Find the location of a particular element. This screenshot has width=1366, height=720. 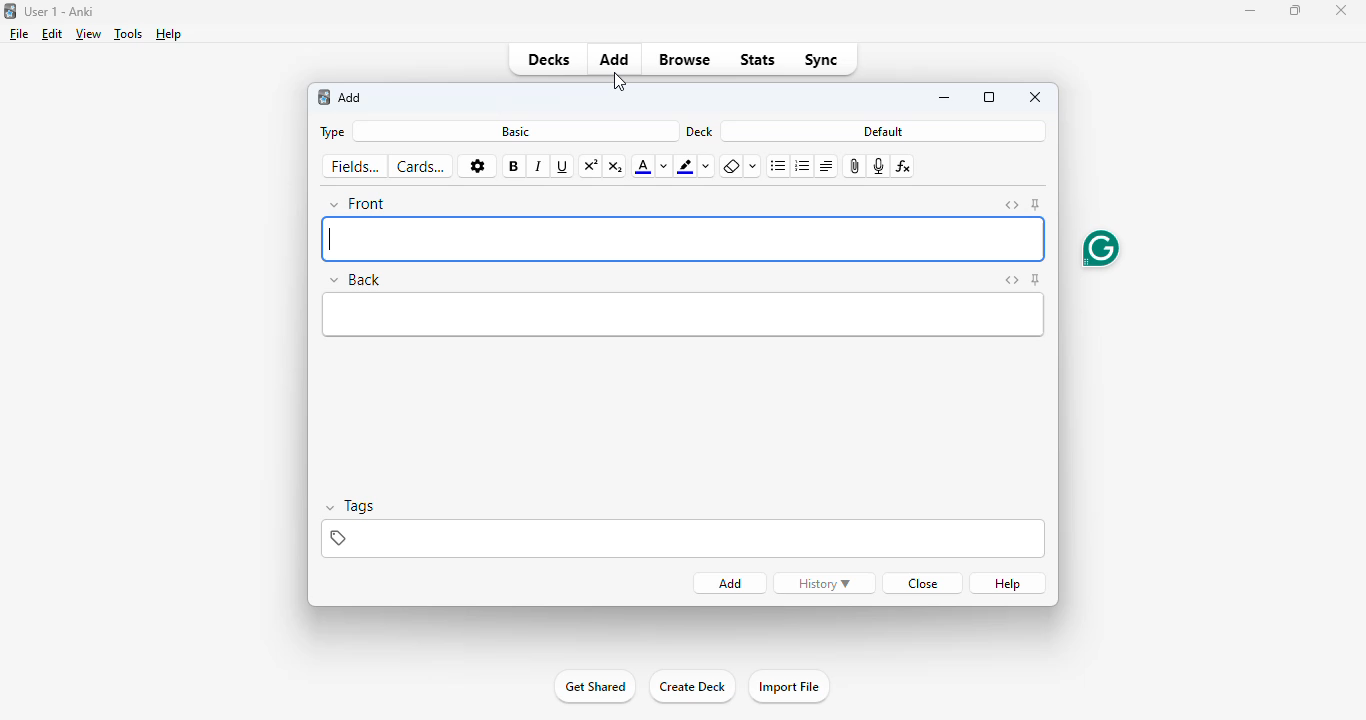

maximize is located at coordinates (989, 97).